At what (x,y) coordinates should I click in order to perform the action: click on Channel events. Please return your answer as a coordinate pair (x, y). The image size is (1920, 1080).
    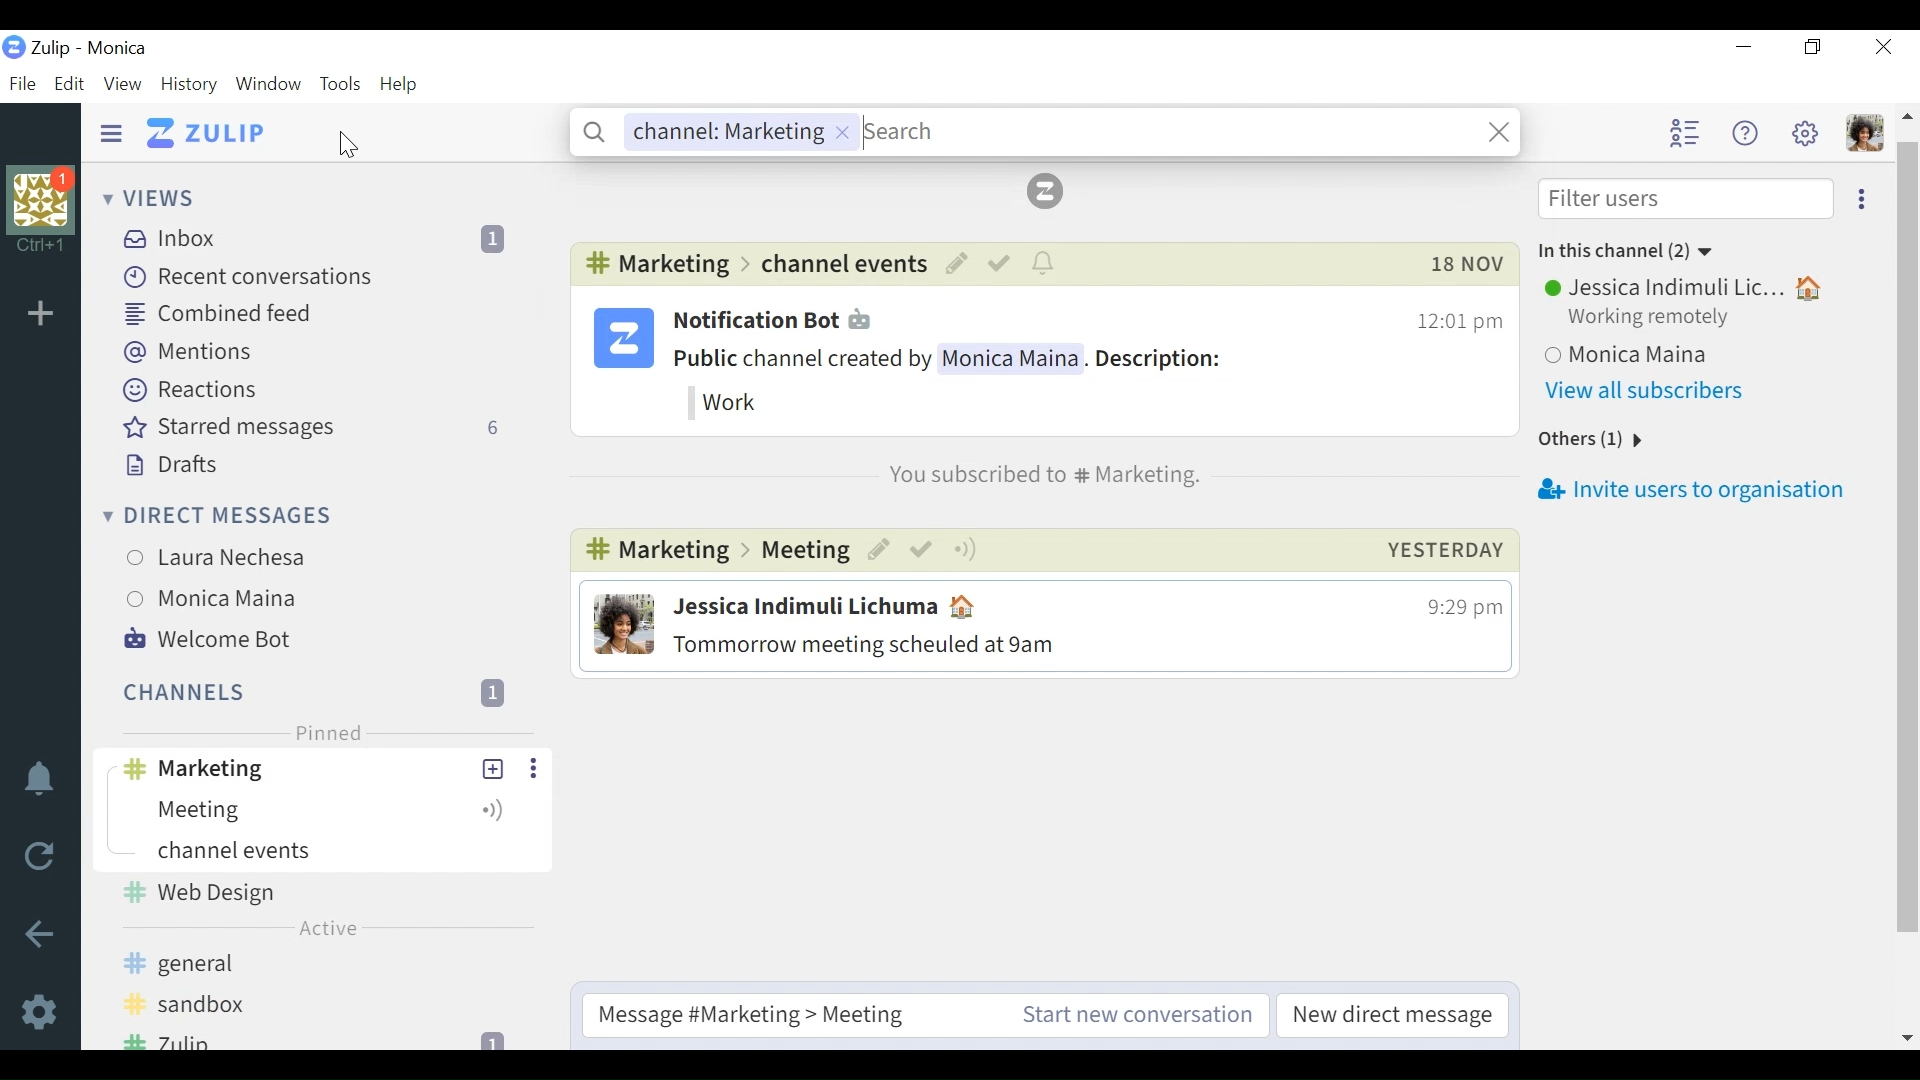
    Looking at the image, I should click on (349, 851).